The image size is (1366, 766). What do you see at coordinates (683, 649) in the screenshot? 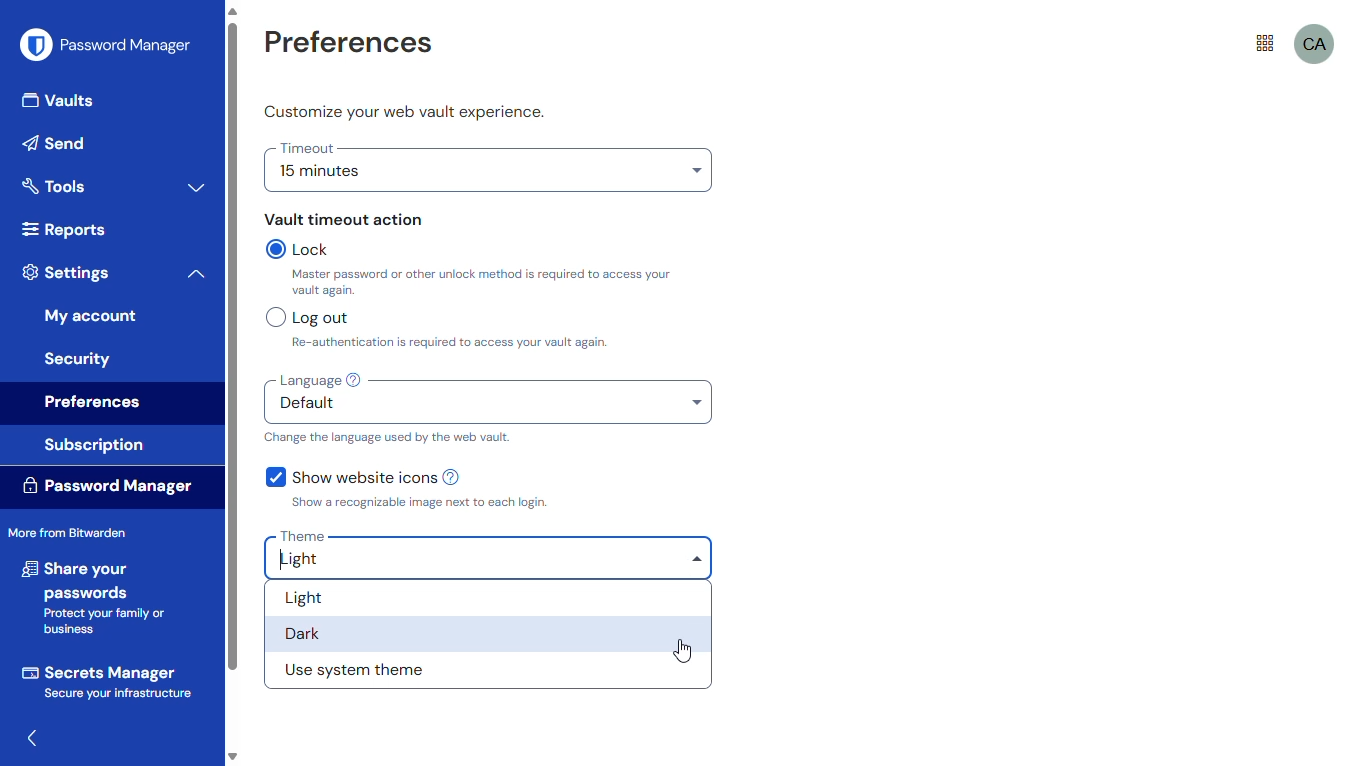
I see `cursor` at bounding box center [683, 649].